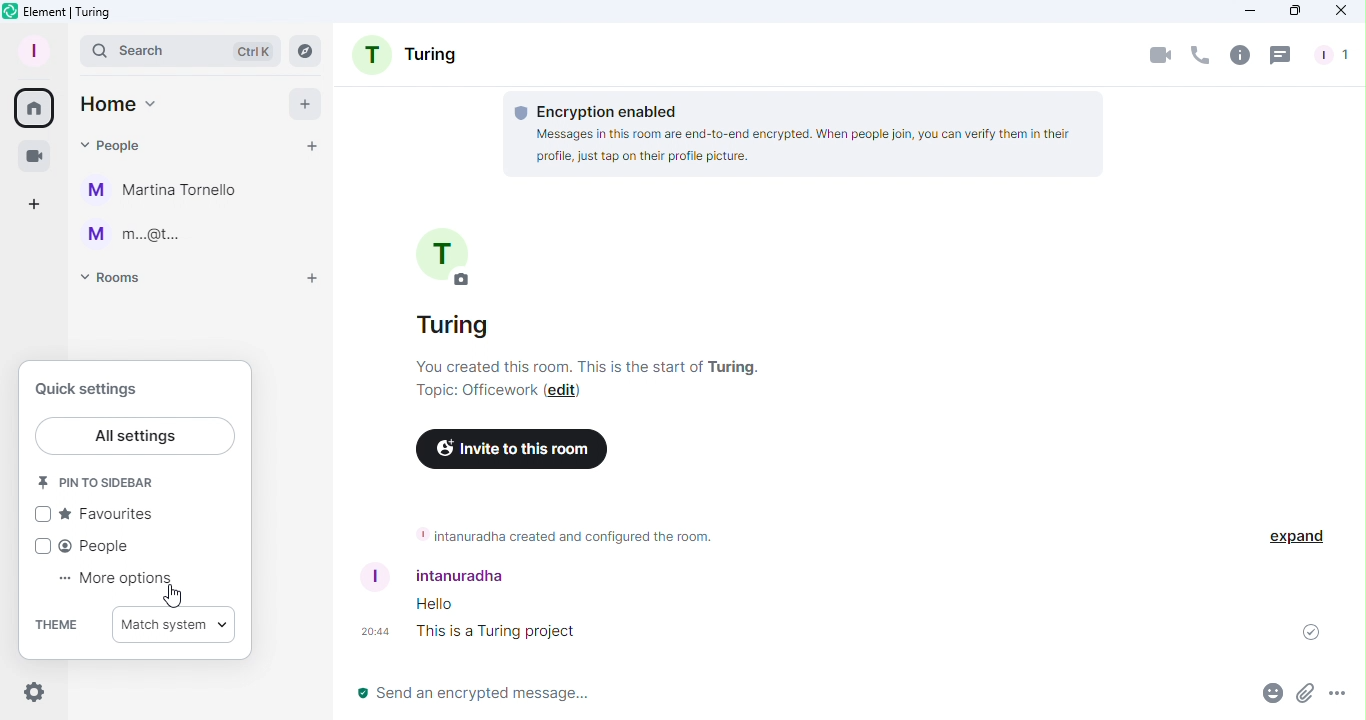  What do you see at coordinates (1344, 12) in the screenshot?
I see `Close` at bounding box center [1344, 12].